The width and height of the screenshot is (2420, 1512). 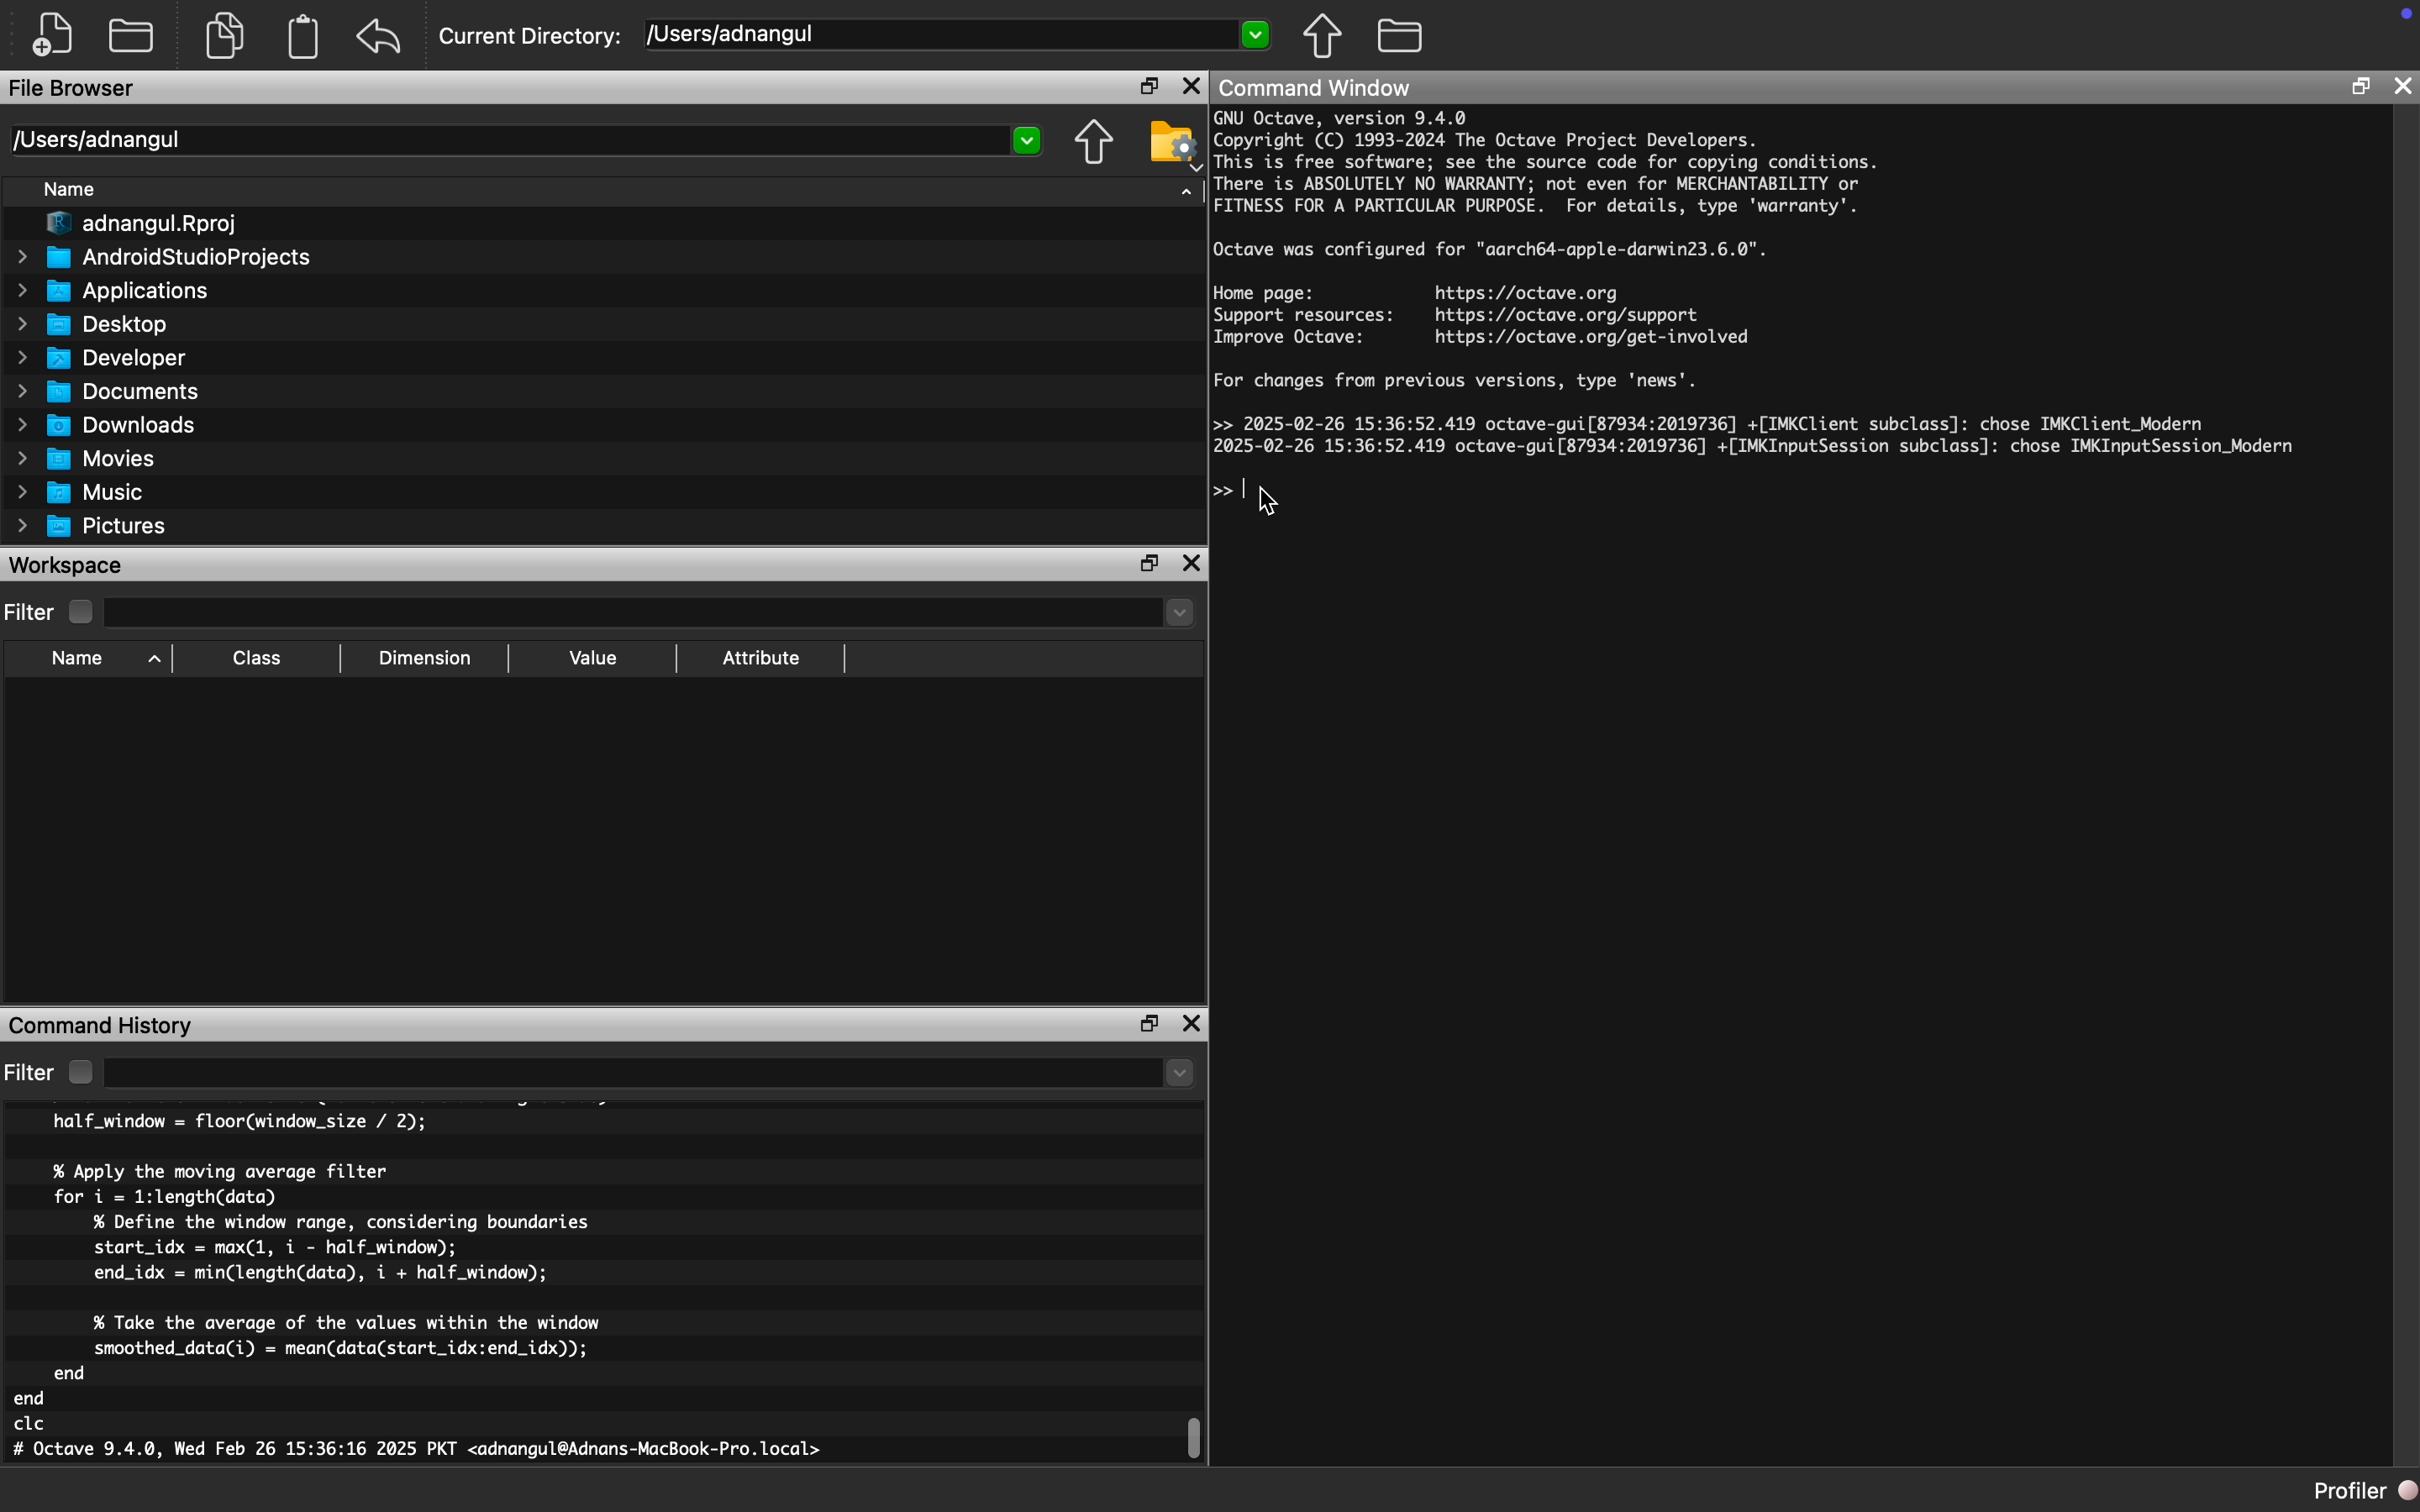 What do you see at coordinates (534, 39) in the screenshot?
I see `Current Directory:` at bounding box center [534, 39].